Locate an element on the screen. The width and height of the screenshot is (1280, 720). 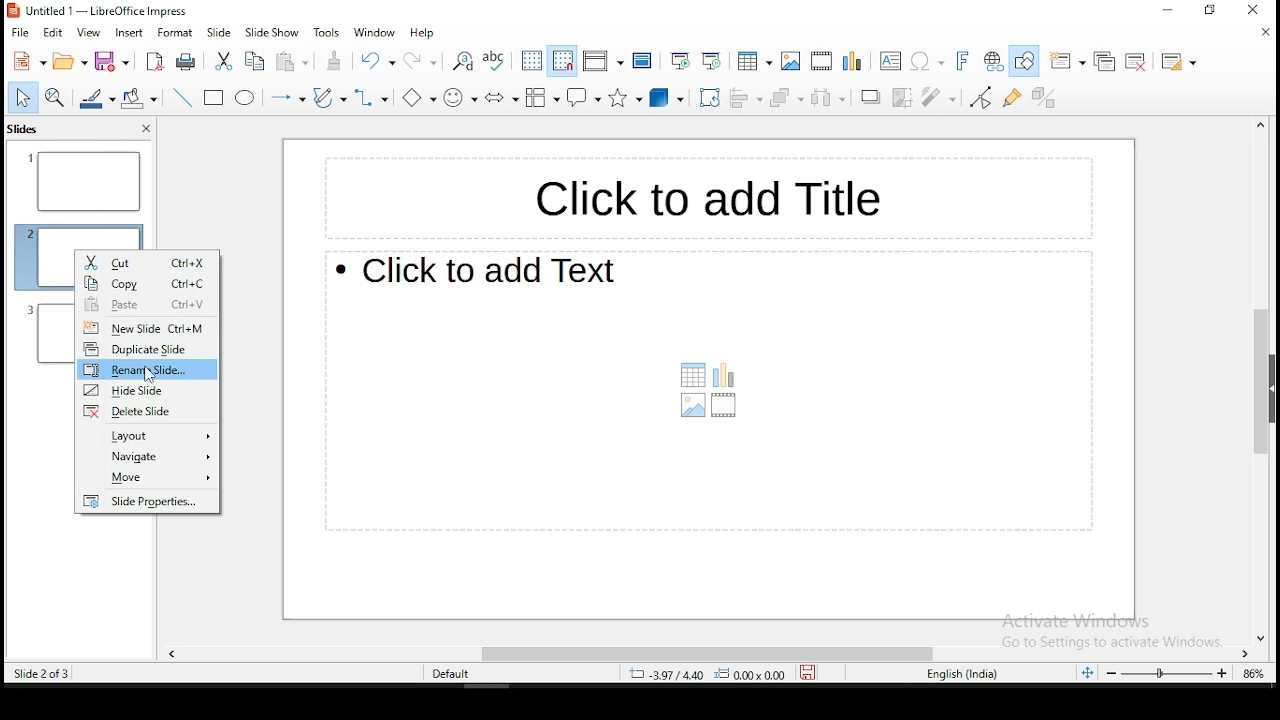
cut is located at coordinates (147, 263).